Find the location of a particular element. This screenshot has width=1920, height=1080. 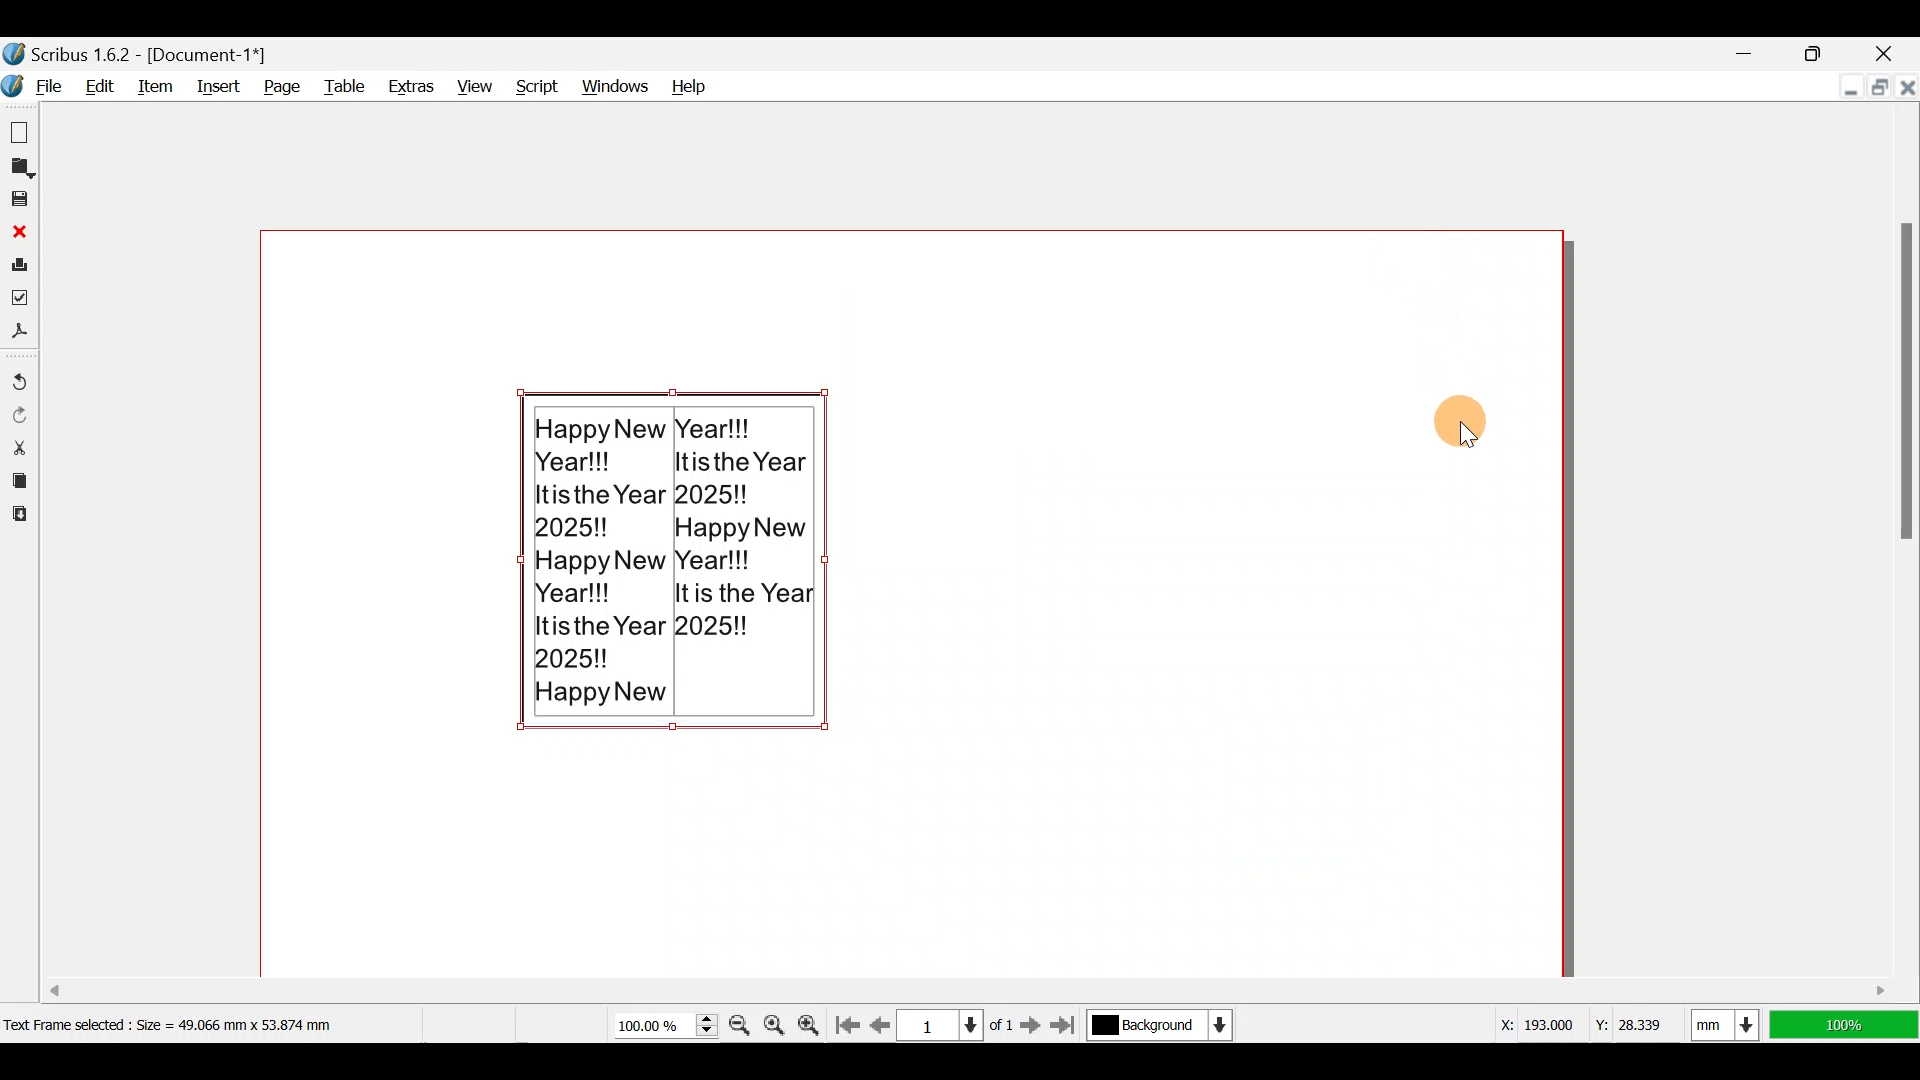

100% zoom ratio is located at coordinates (1848, 1025).